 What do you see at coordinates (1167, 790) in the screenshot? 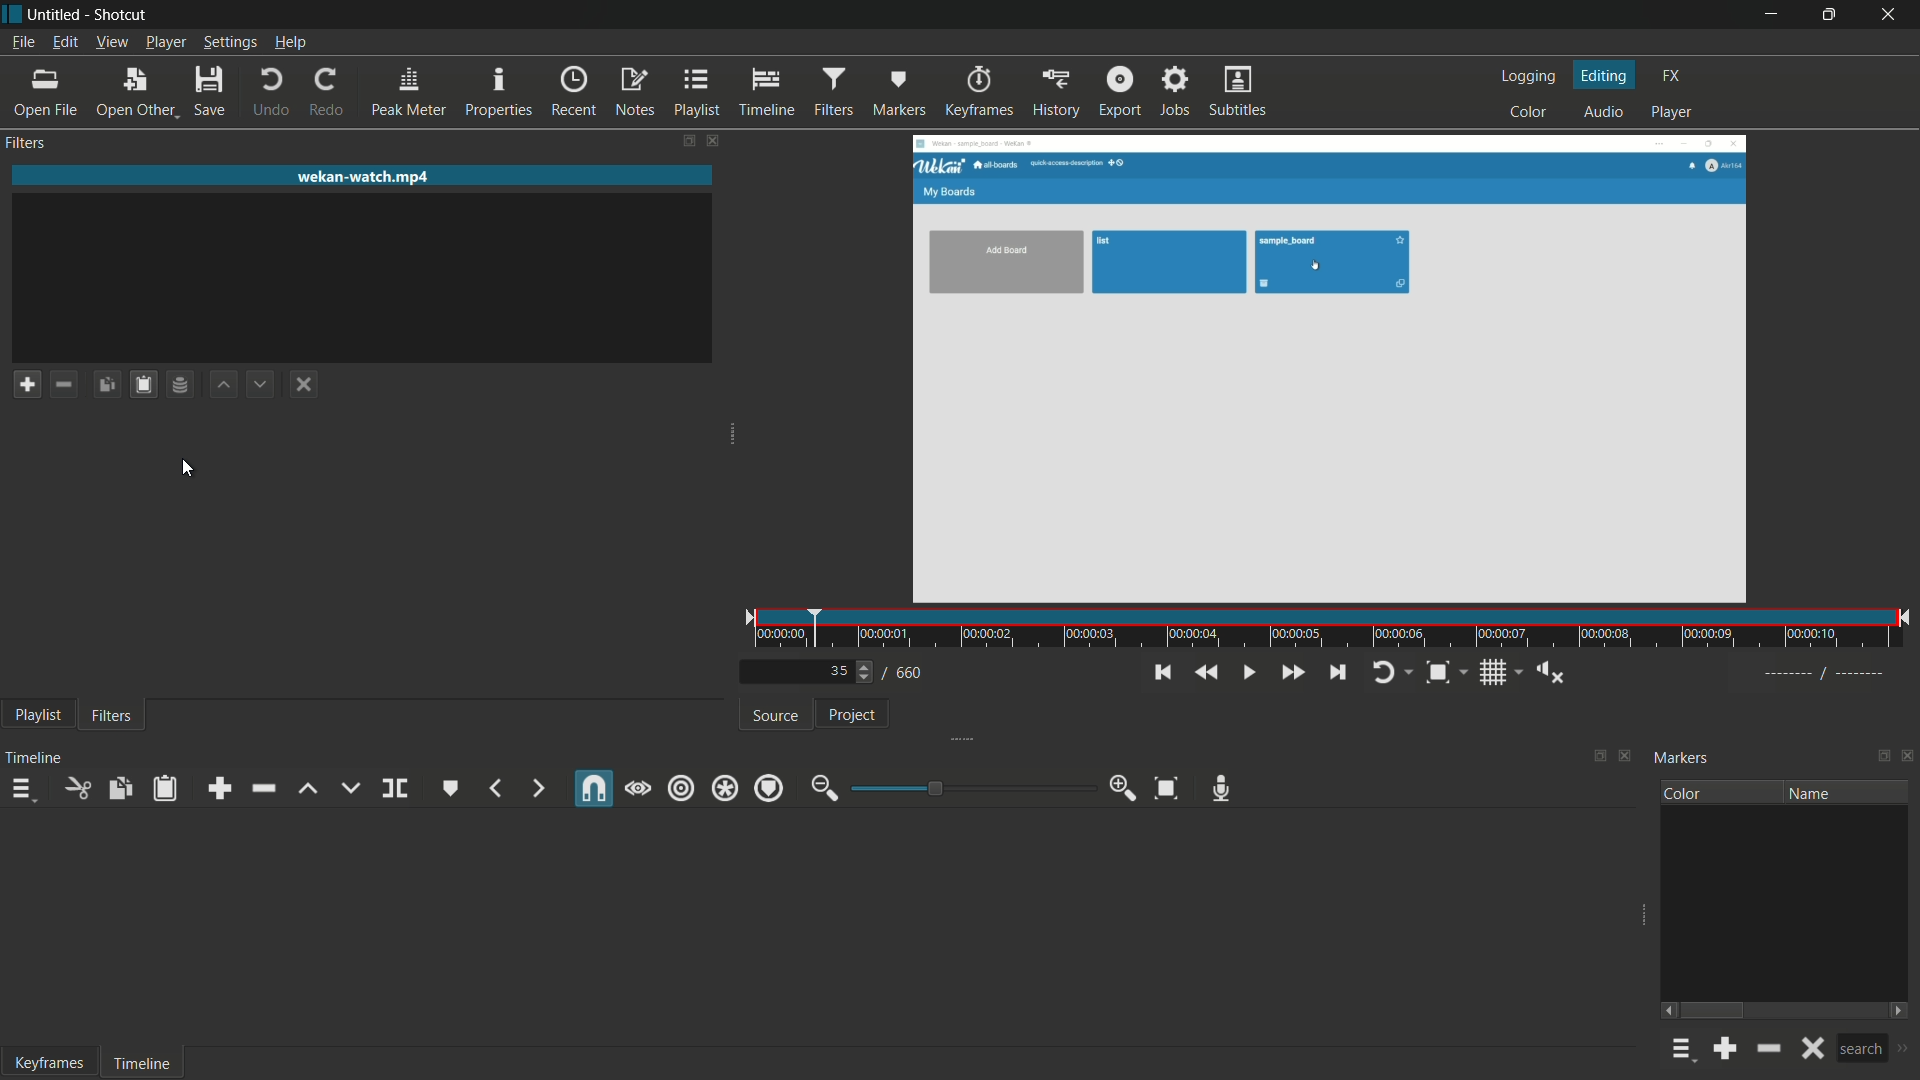
I see `zoom timeline to fit` at bounding box center [1167, 790].